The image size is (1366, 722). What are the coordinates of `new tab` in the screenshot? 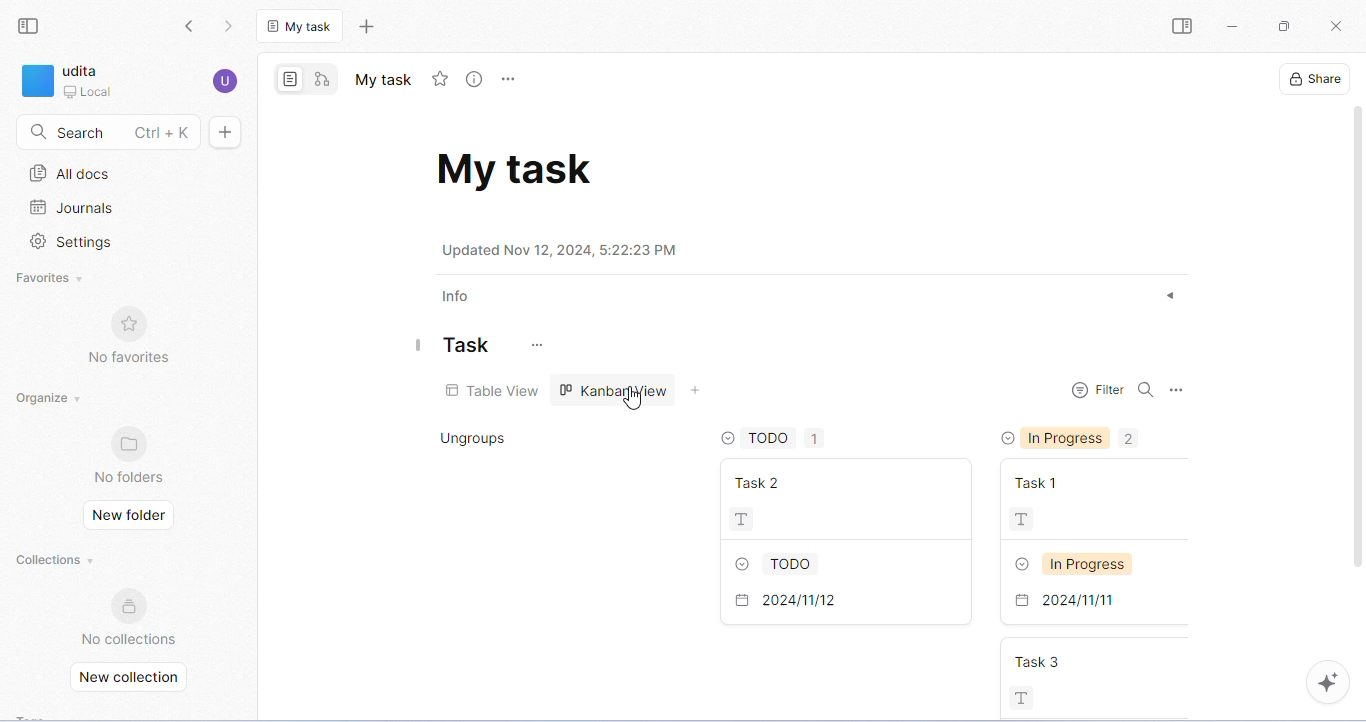 It's located at (371, 28).